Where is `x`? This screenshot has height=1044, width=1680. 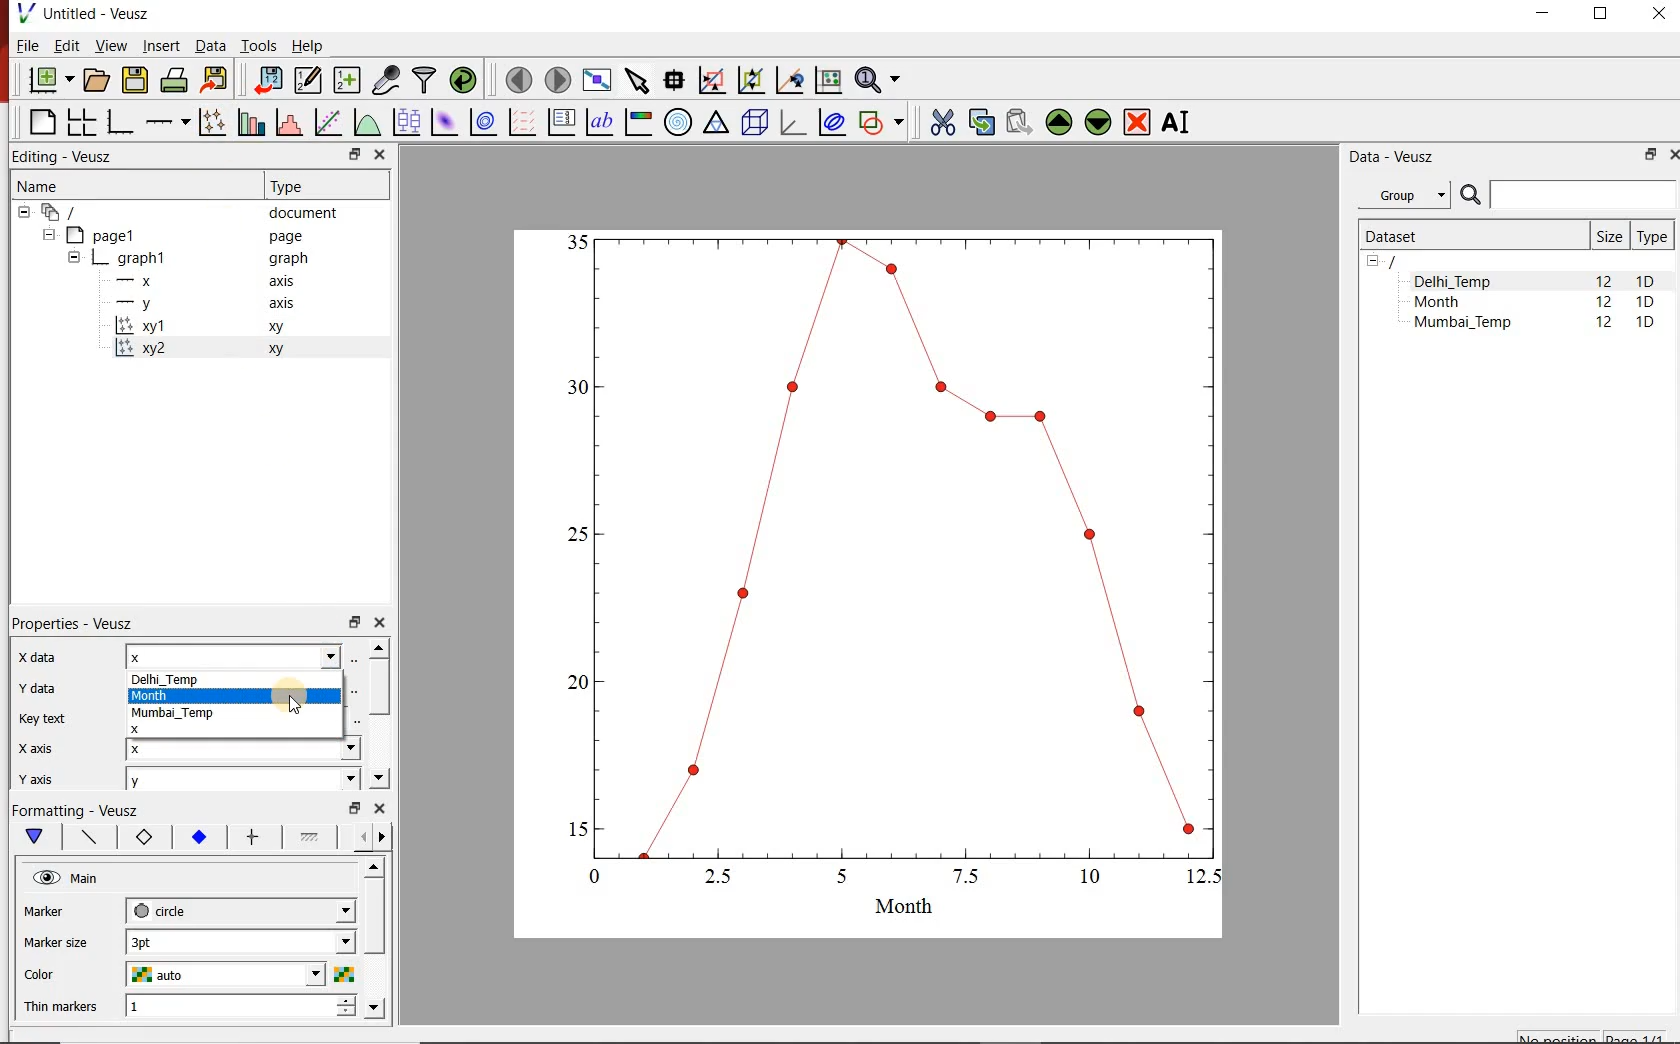
x is located at coordinates (242, 657).